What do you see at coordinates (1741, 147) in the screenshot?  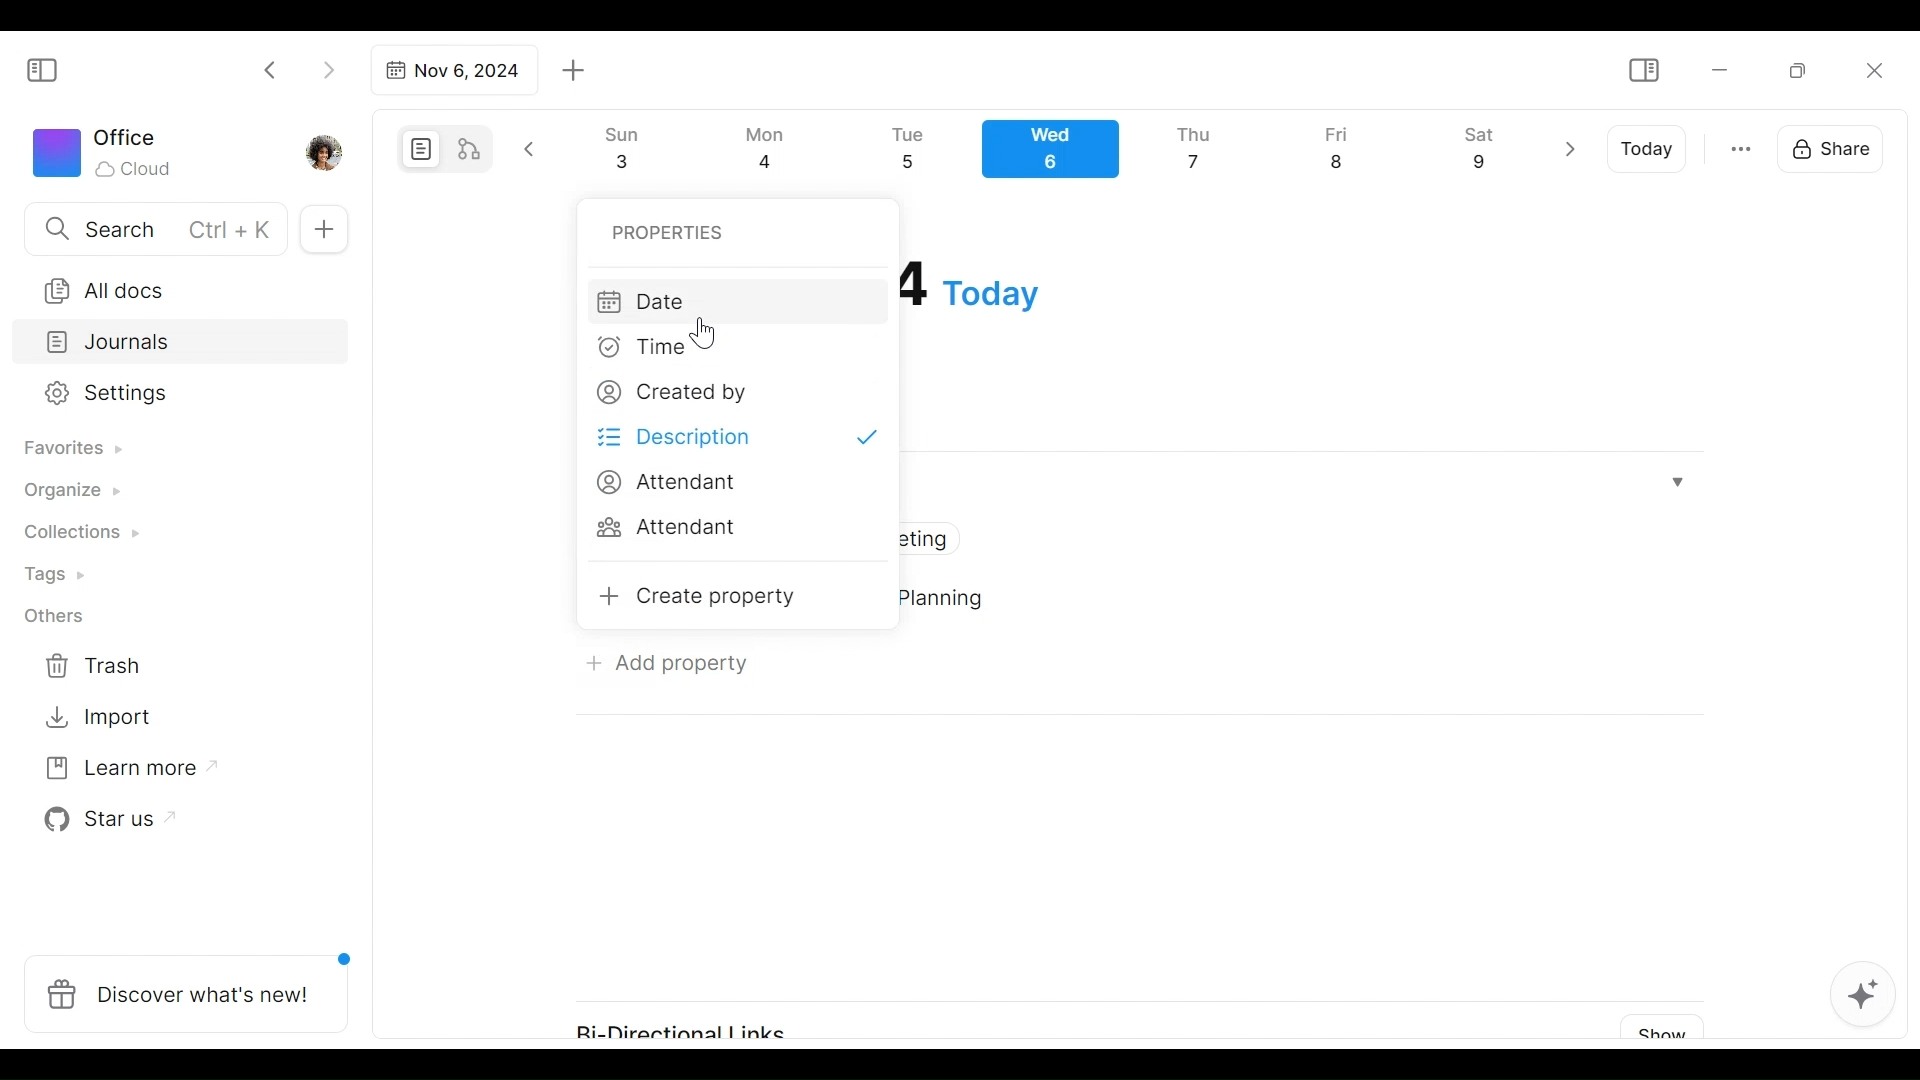 I see `more otions` at bounding box center [1741, 147].